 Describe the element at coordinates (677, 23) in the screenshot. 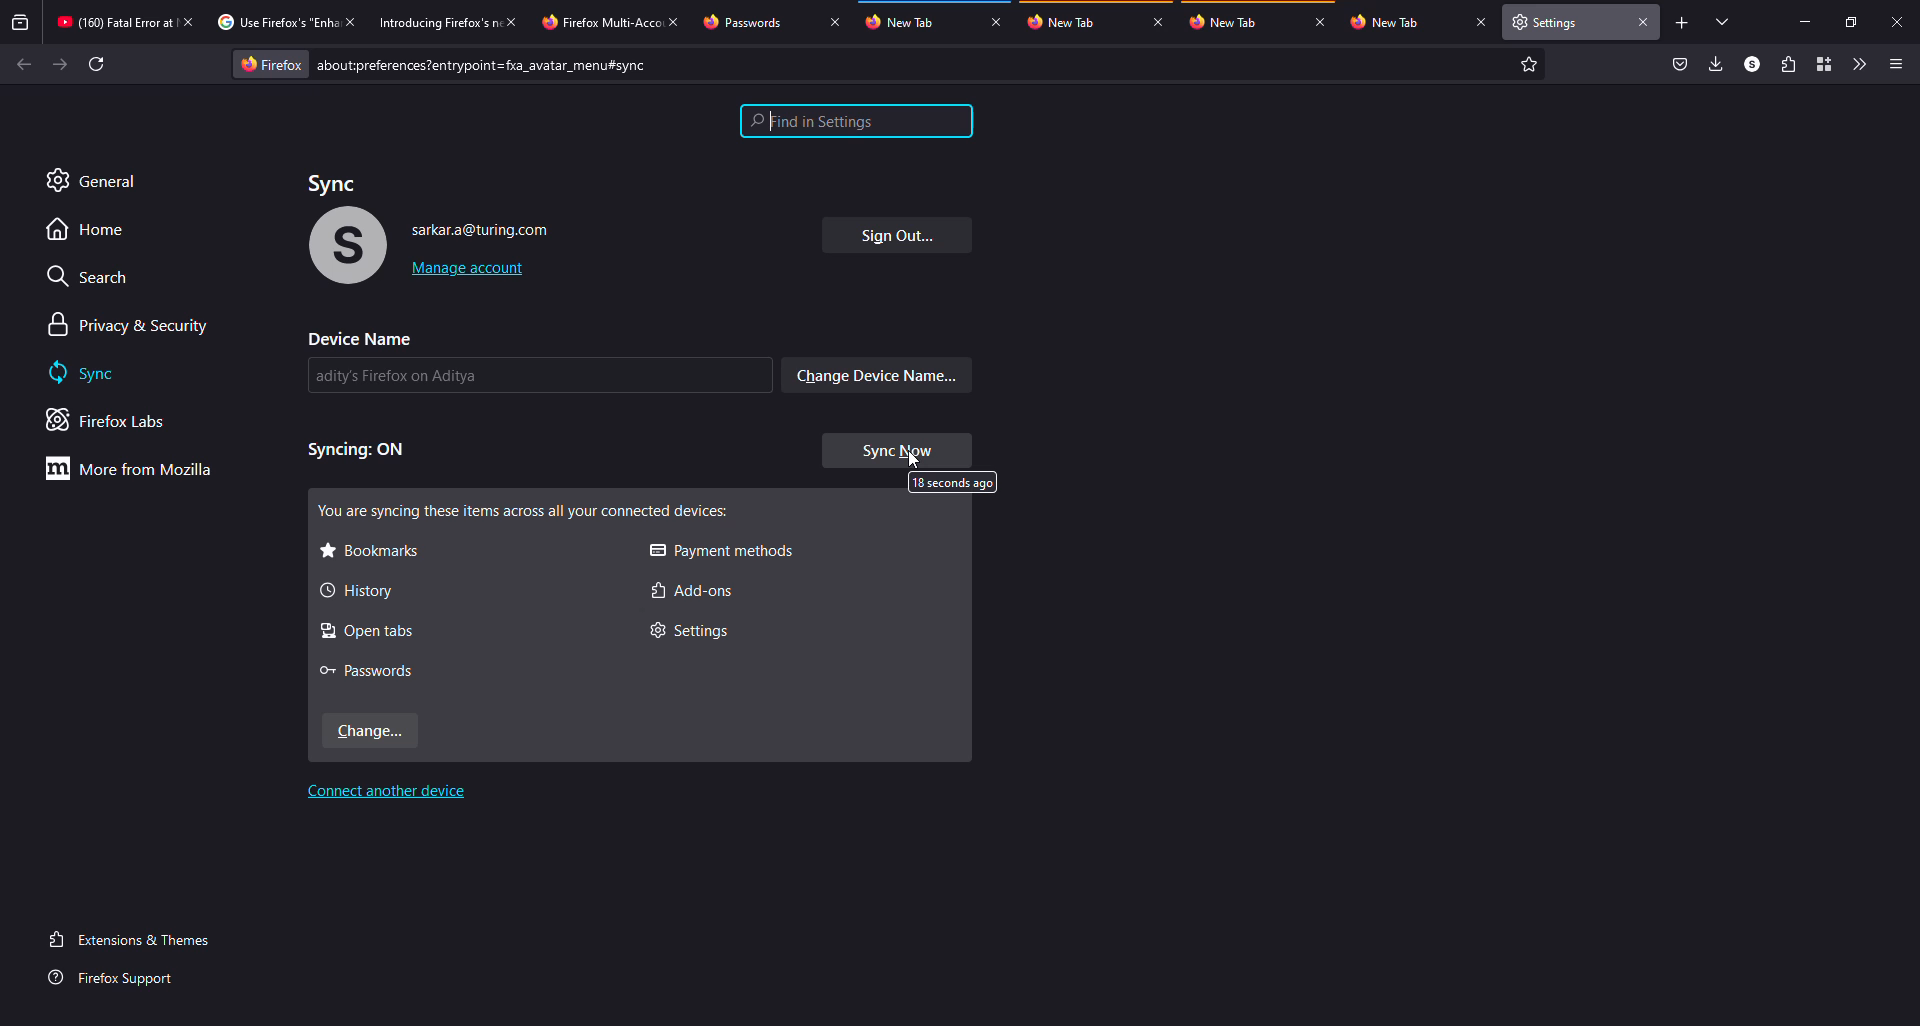

I see `close` at that location.